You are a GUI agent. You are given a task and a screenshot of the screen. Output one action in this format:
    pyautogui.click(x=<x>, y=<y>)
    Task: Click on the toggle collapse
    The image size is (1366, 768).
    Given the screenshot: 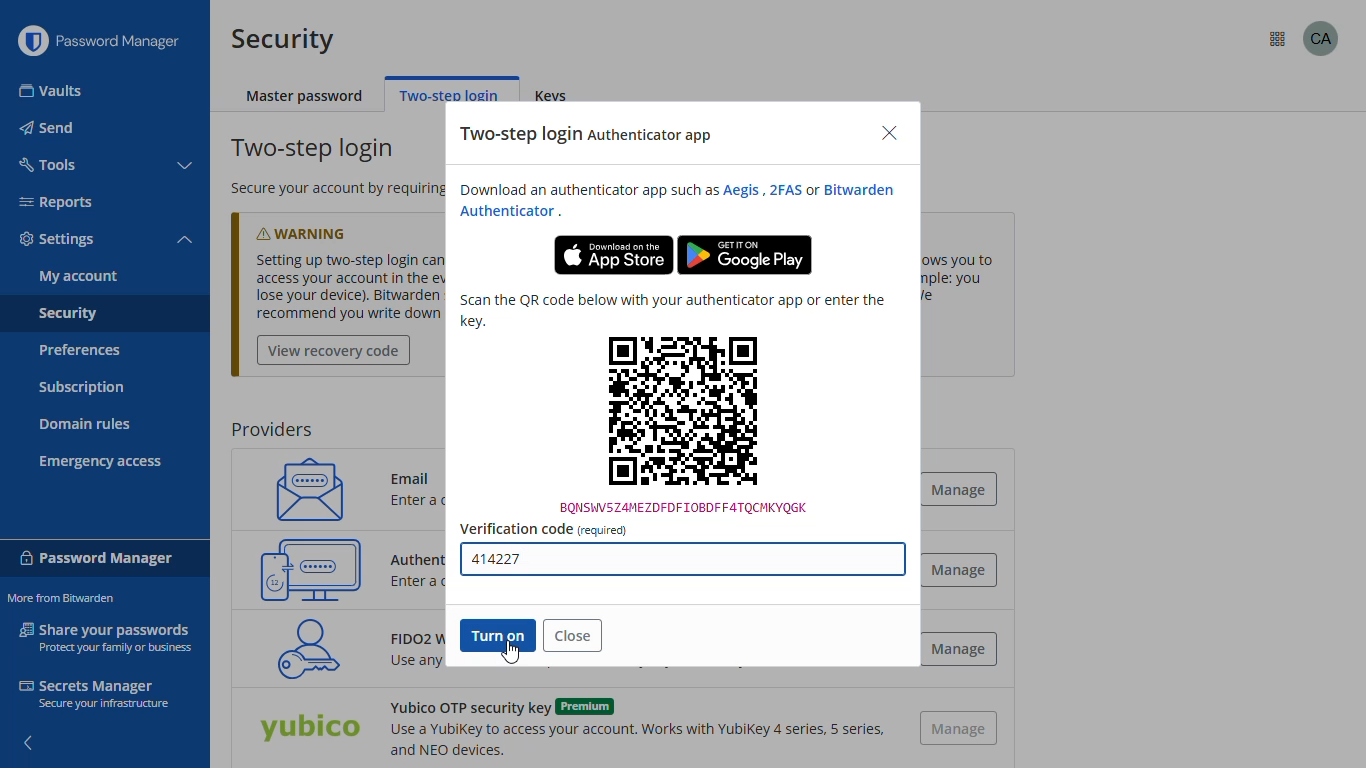 What is the action you would take?
    pyautogui.click(x=185, y=241)
    